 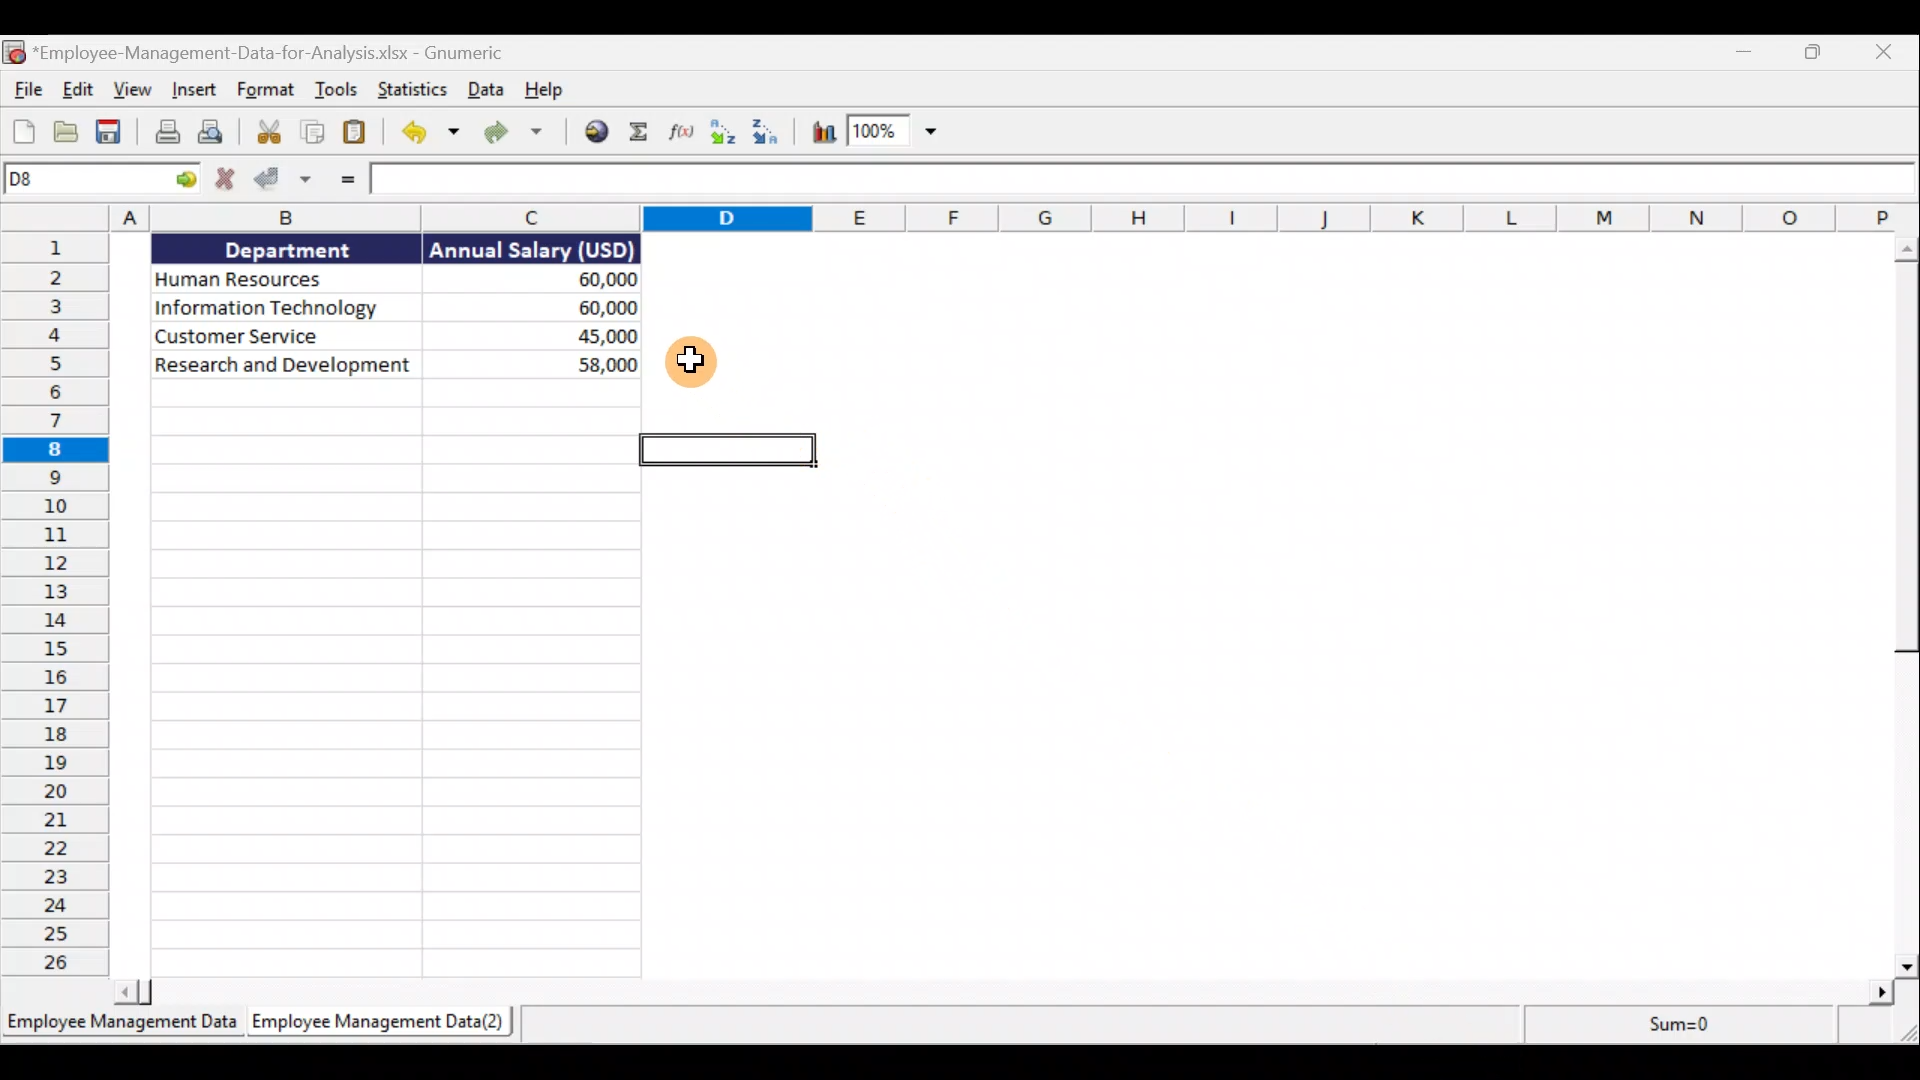 What do you see at coordinates (163, 133) in the screenshot?
I see `Print the current file` at bounding box center [163, 133].